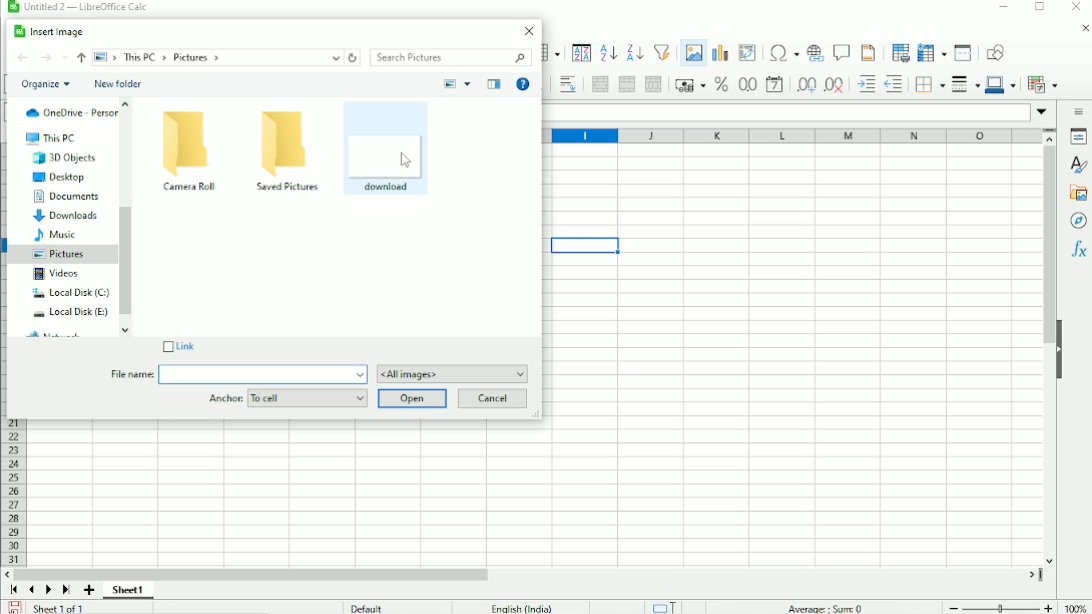 The image size is (1092, 614). What do you see at coordinates (49, 590) in the screenshot?
I see `Scroll to next sheet` at bounding box center [49, 590].